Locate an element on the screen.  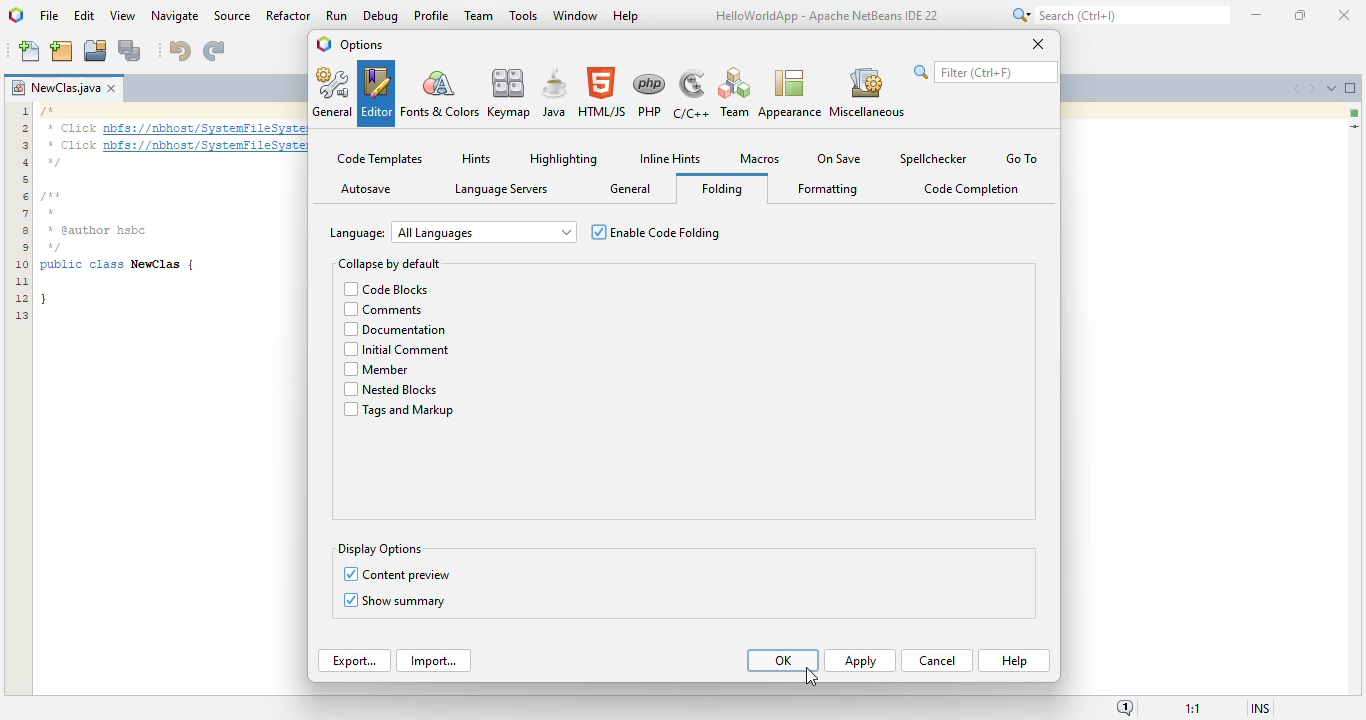
general is located at coordinates (631, 189).